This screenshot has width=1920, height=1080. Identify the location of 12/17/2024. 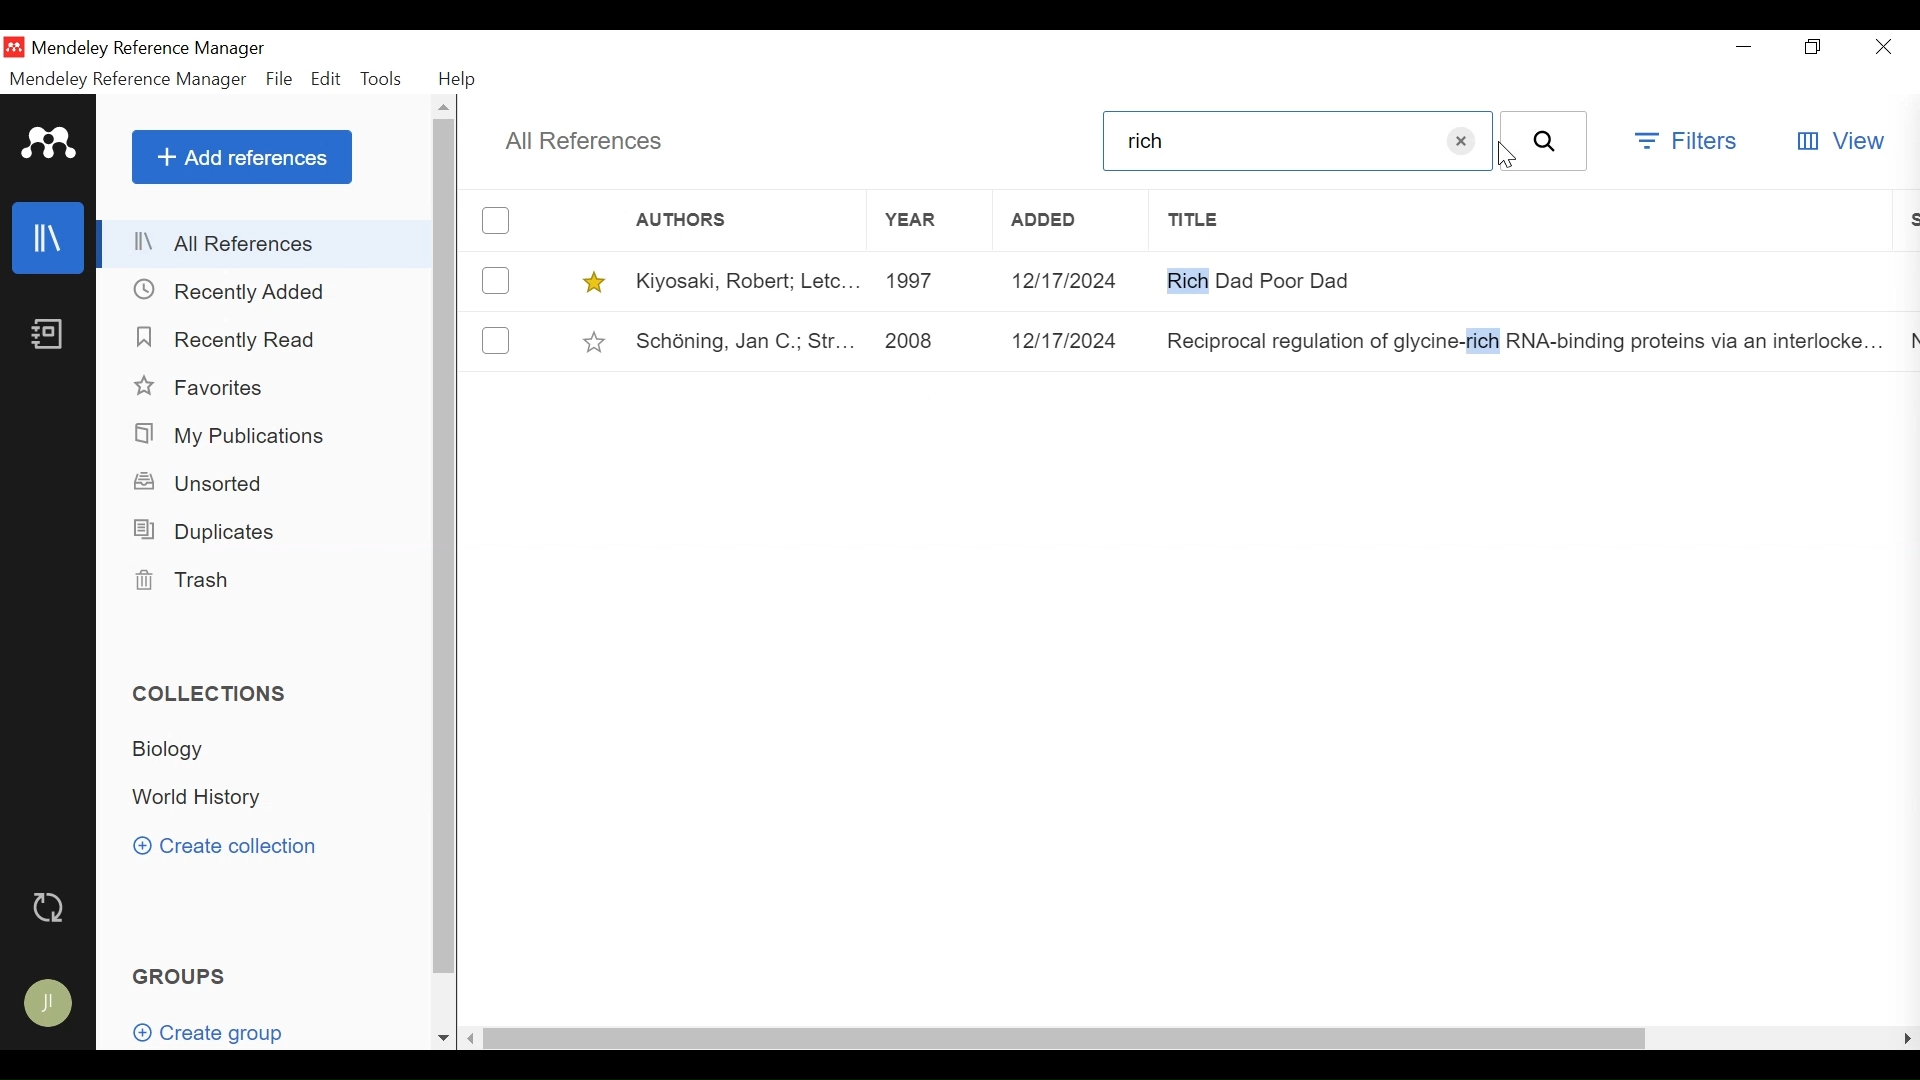
(1070, 339).